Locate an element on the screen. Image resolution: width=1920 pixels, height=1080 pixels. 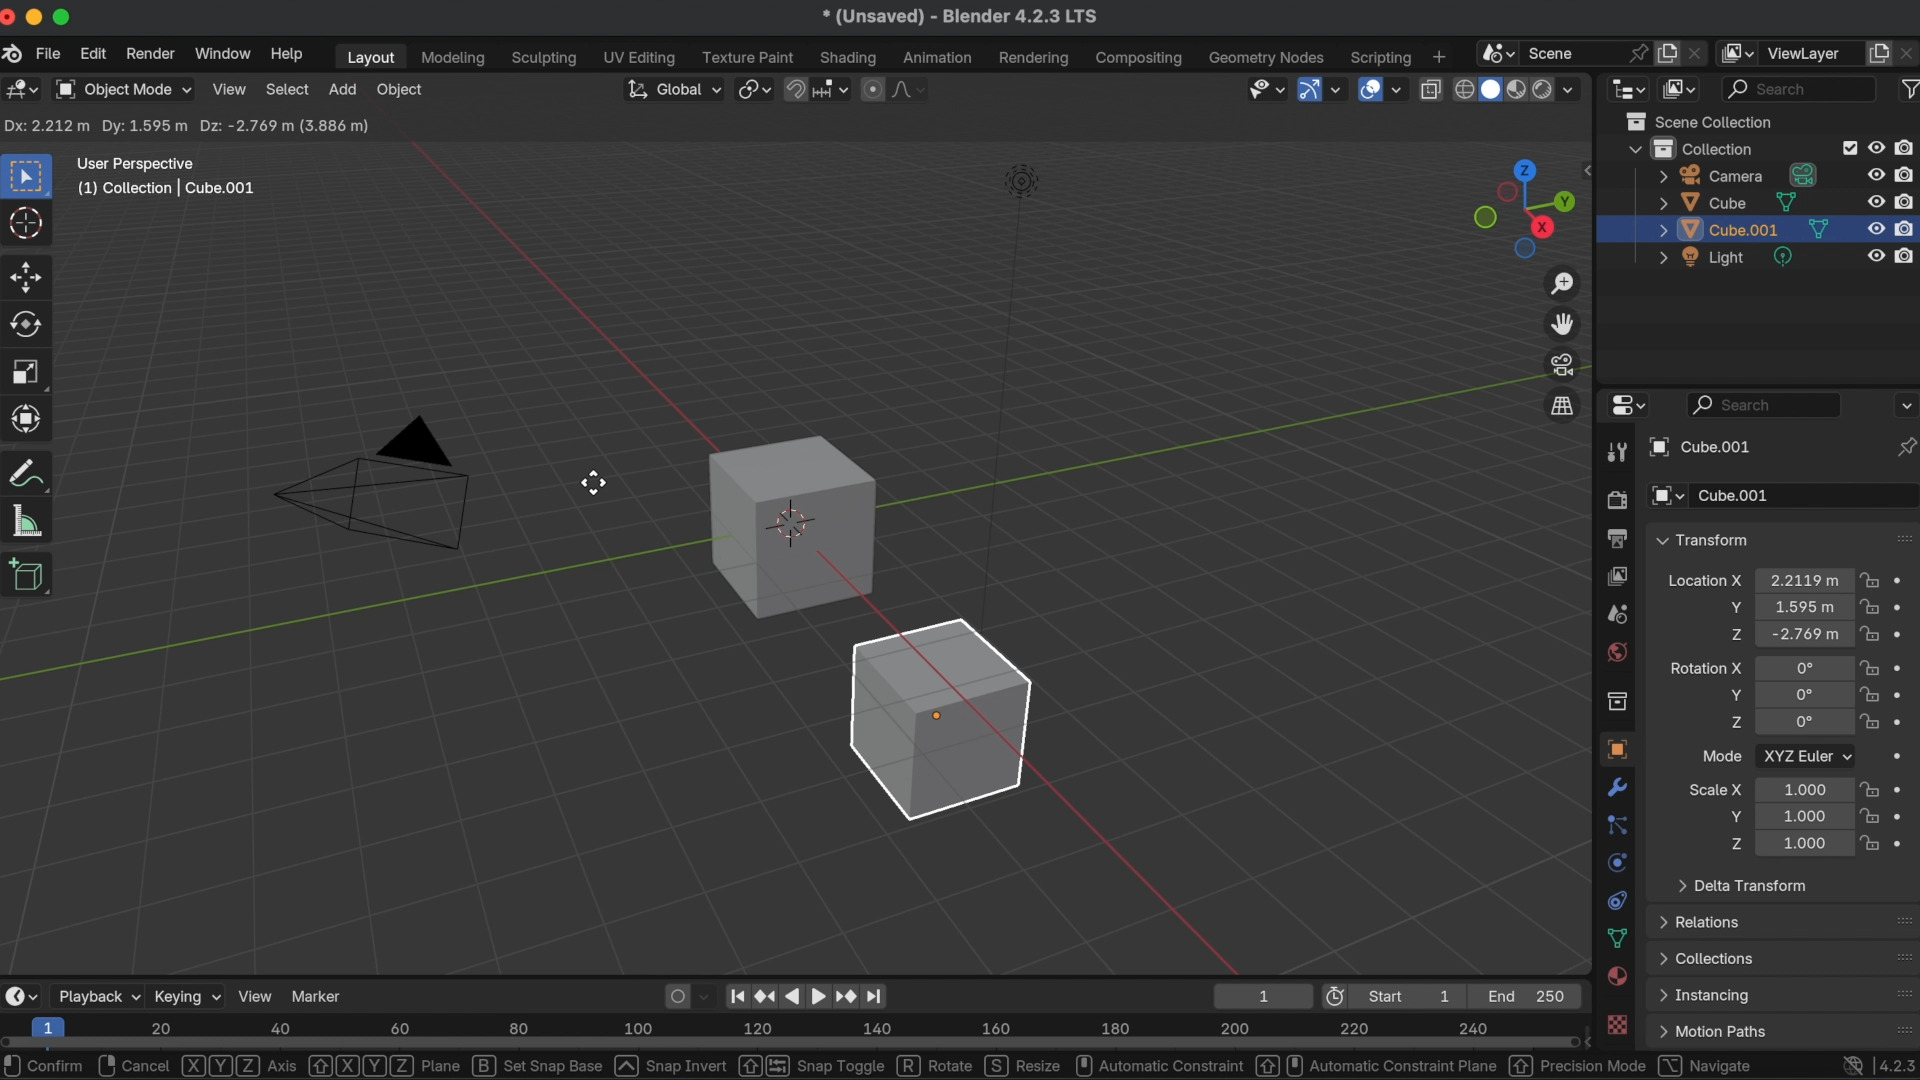
user perspective is located at coordinates (137, 161).